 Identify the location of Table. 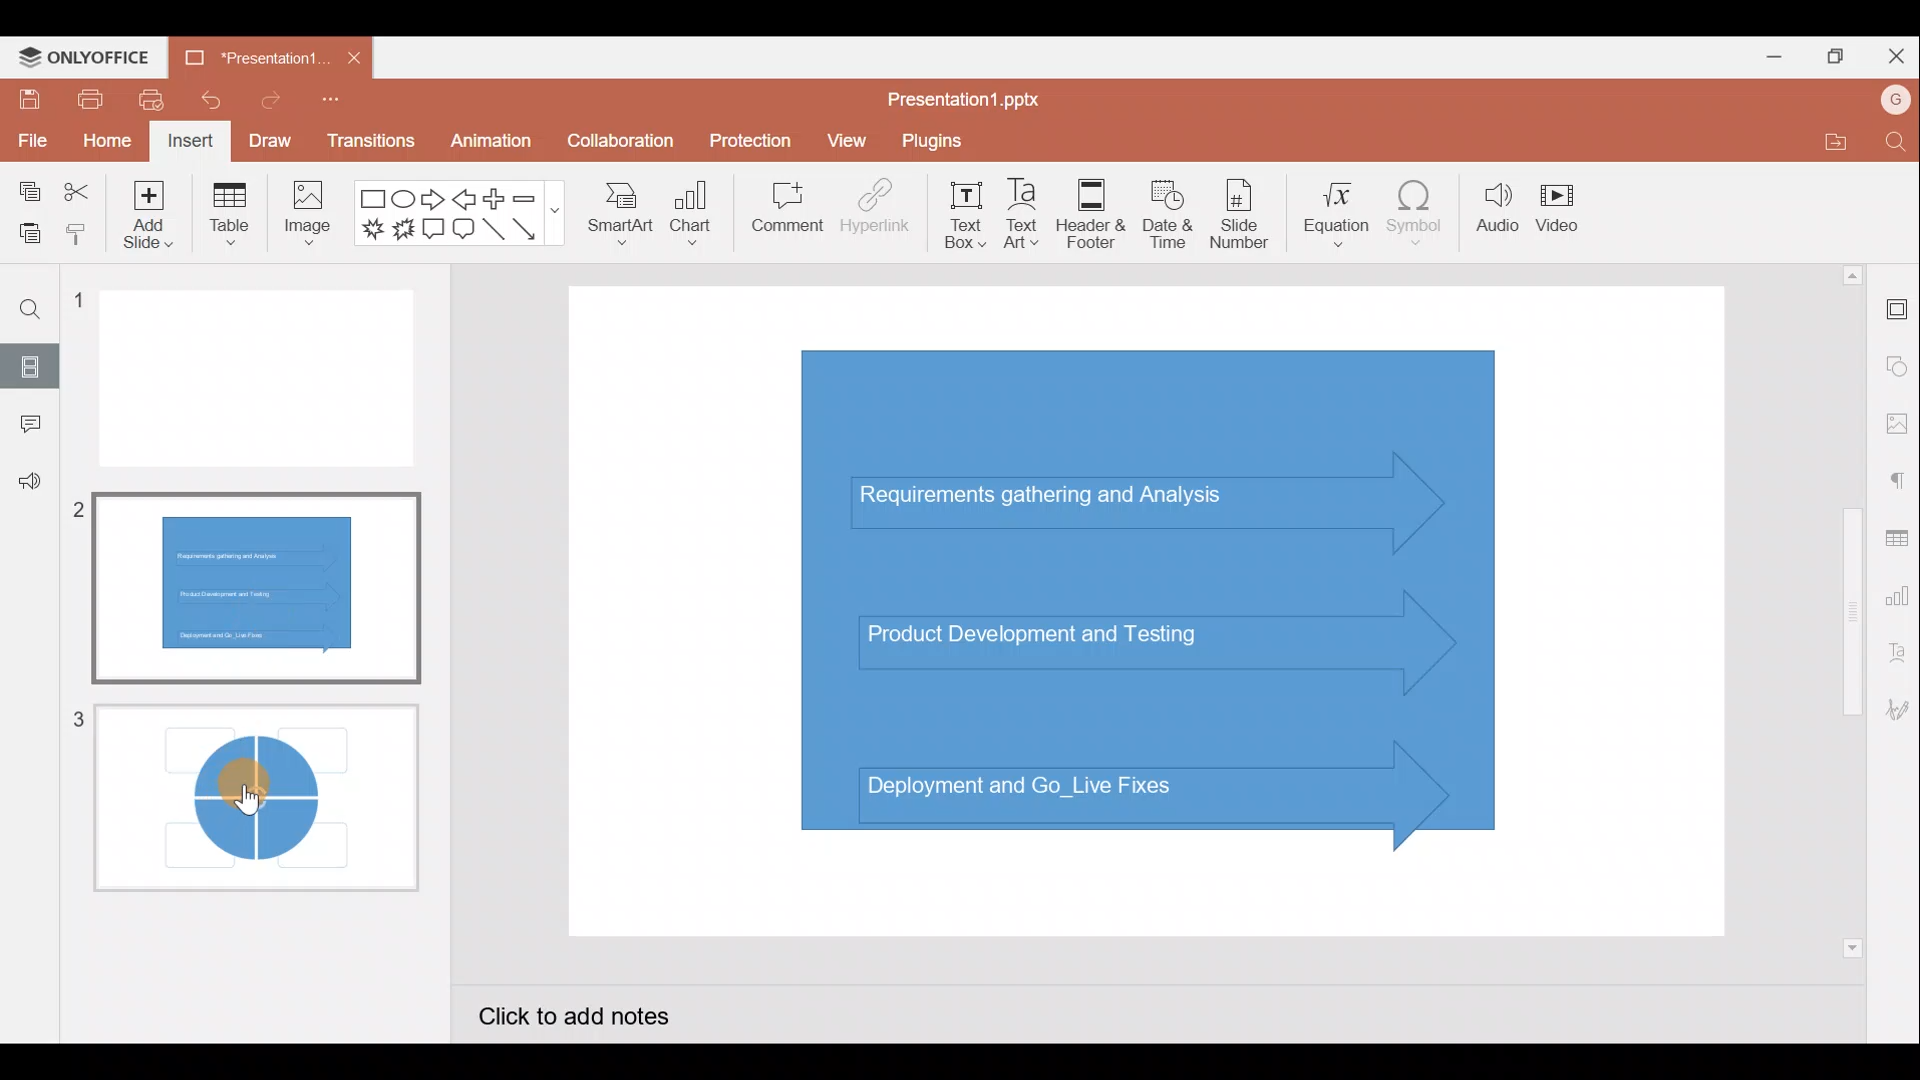
(229, 218).